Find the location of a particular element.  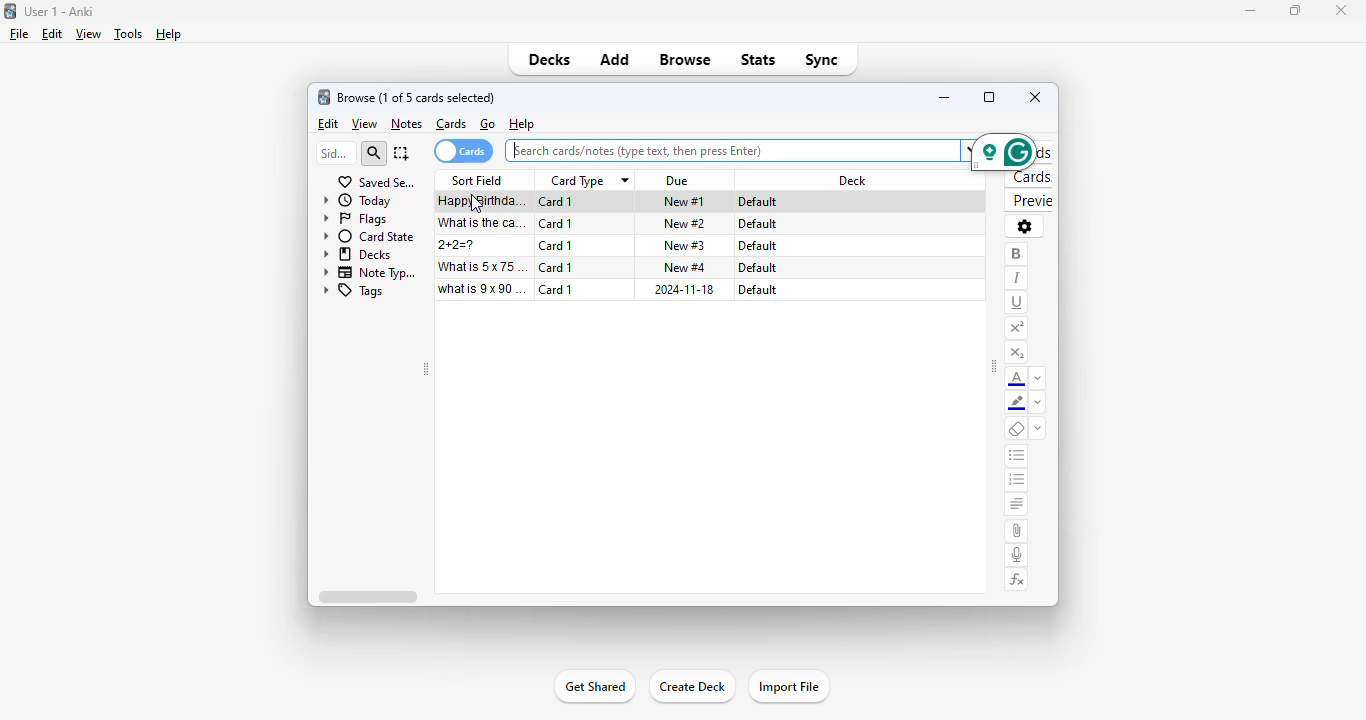

search bar is located at coordinates (739, 150).